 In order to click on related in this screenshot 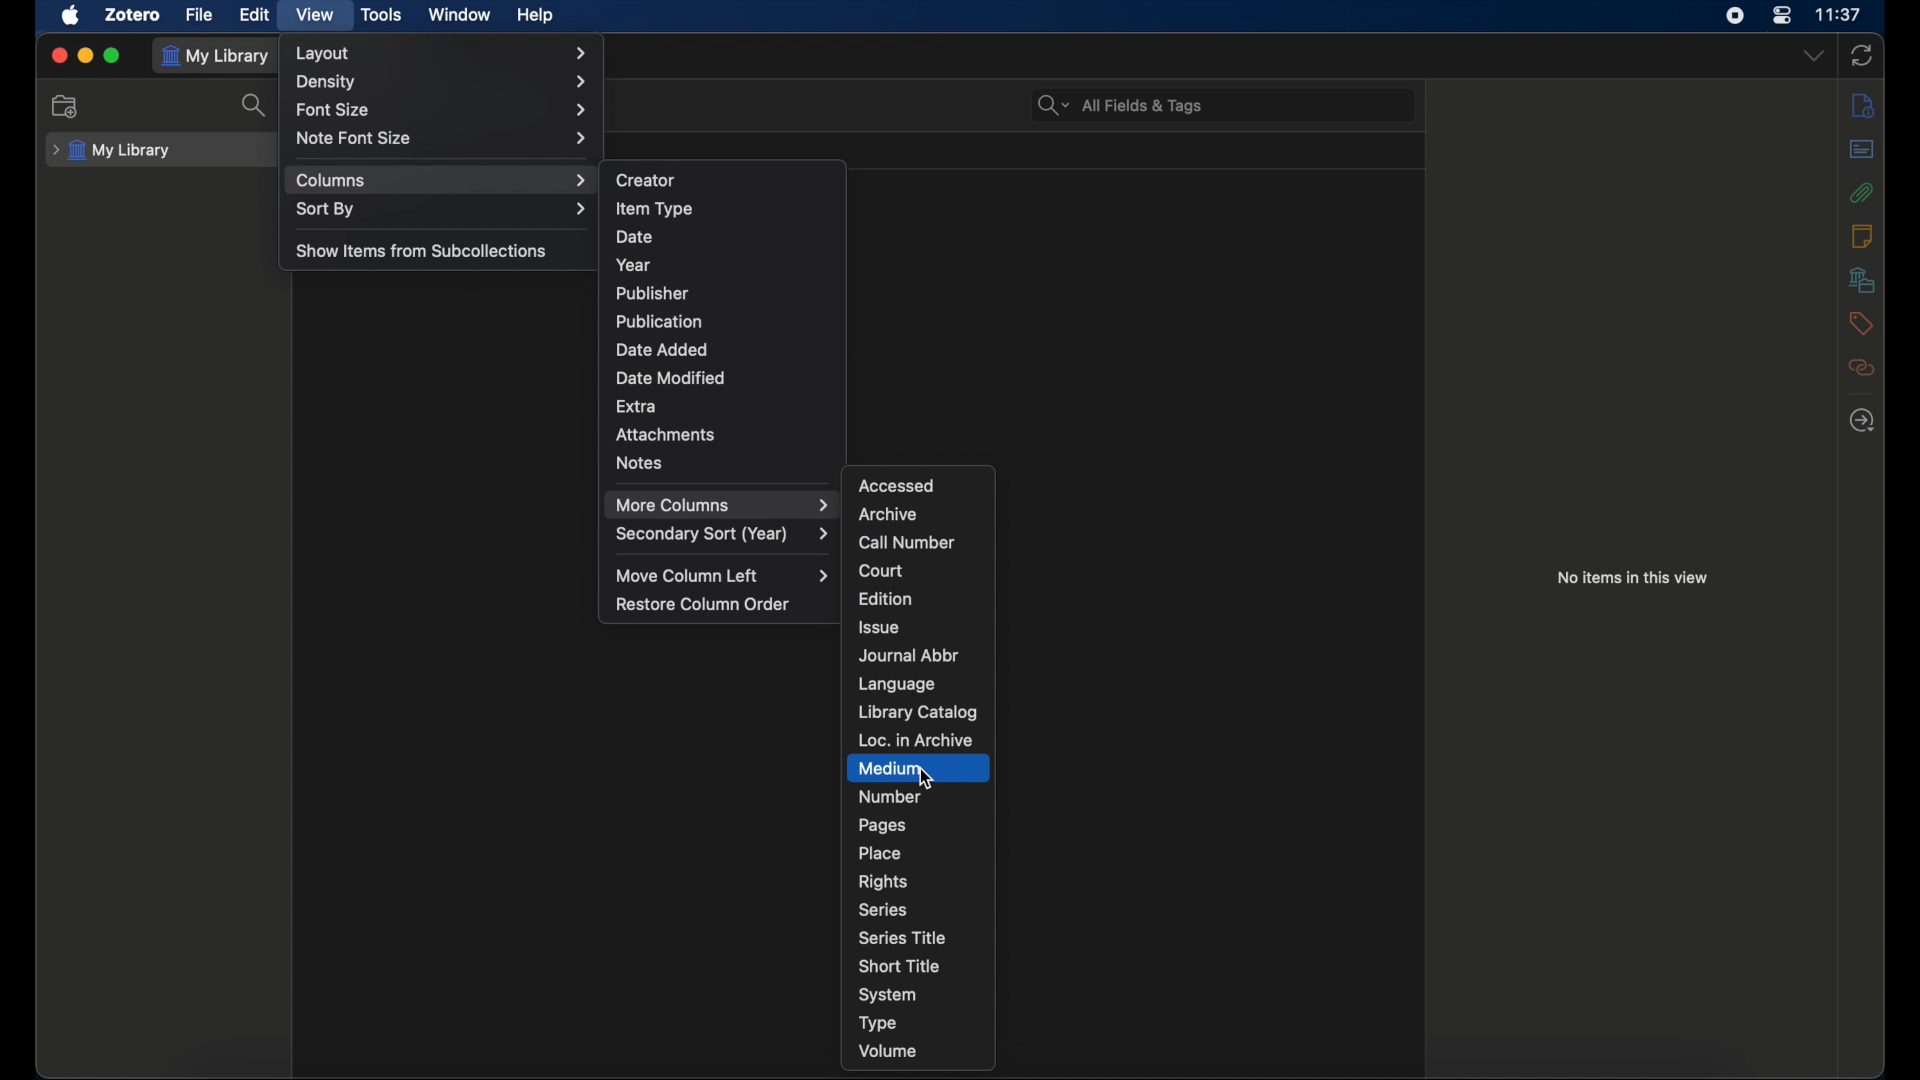, I will do `click(1862, 368)`.